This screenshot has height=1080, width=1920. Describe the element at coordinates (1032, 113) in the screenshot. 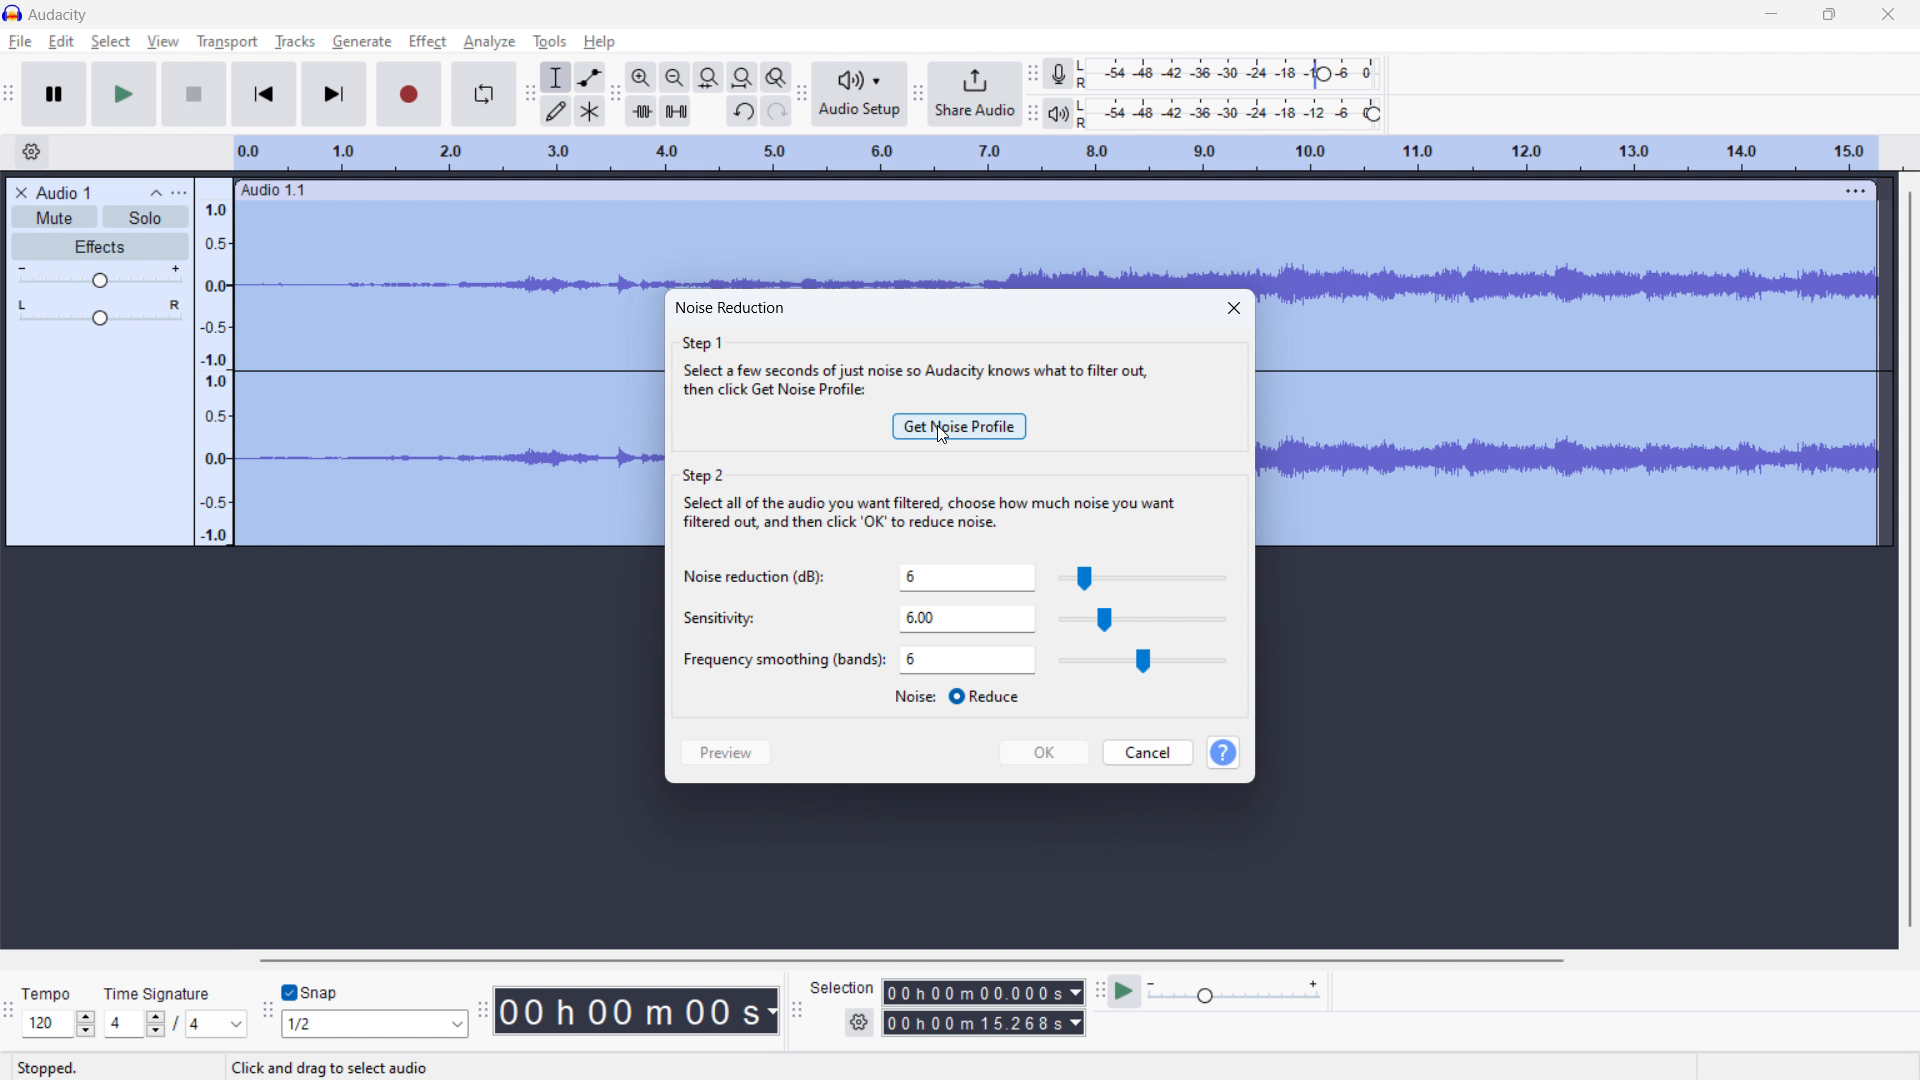

I see `playback meter toolbar` at that location.